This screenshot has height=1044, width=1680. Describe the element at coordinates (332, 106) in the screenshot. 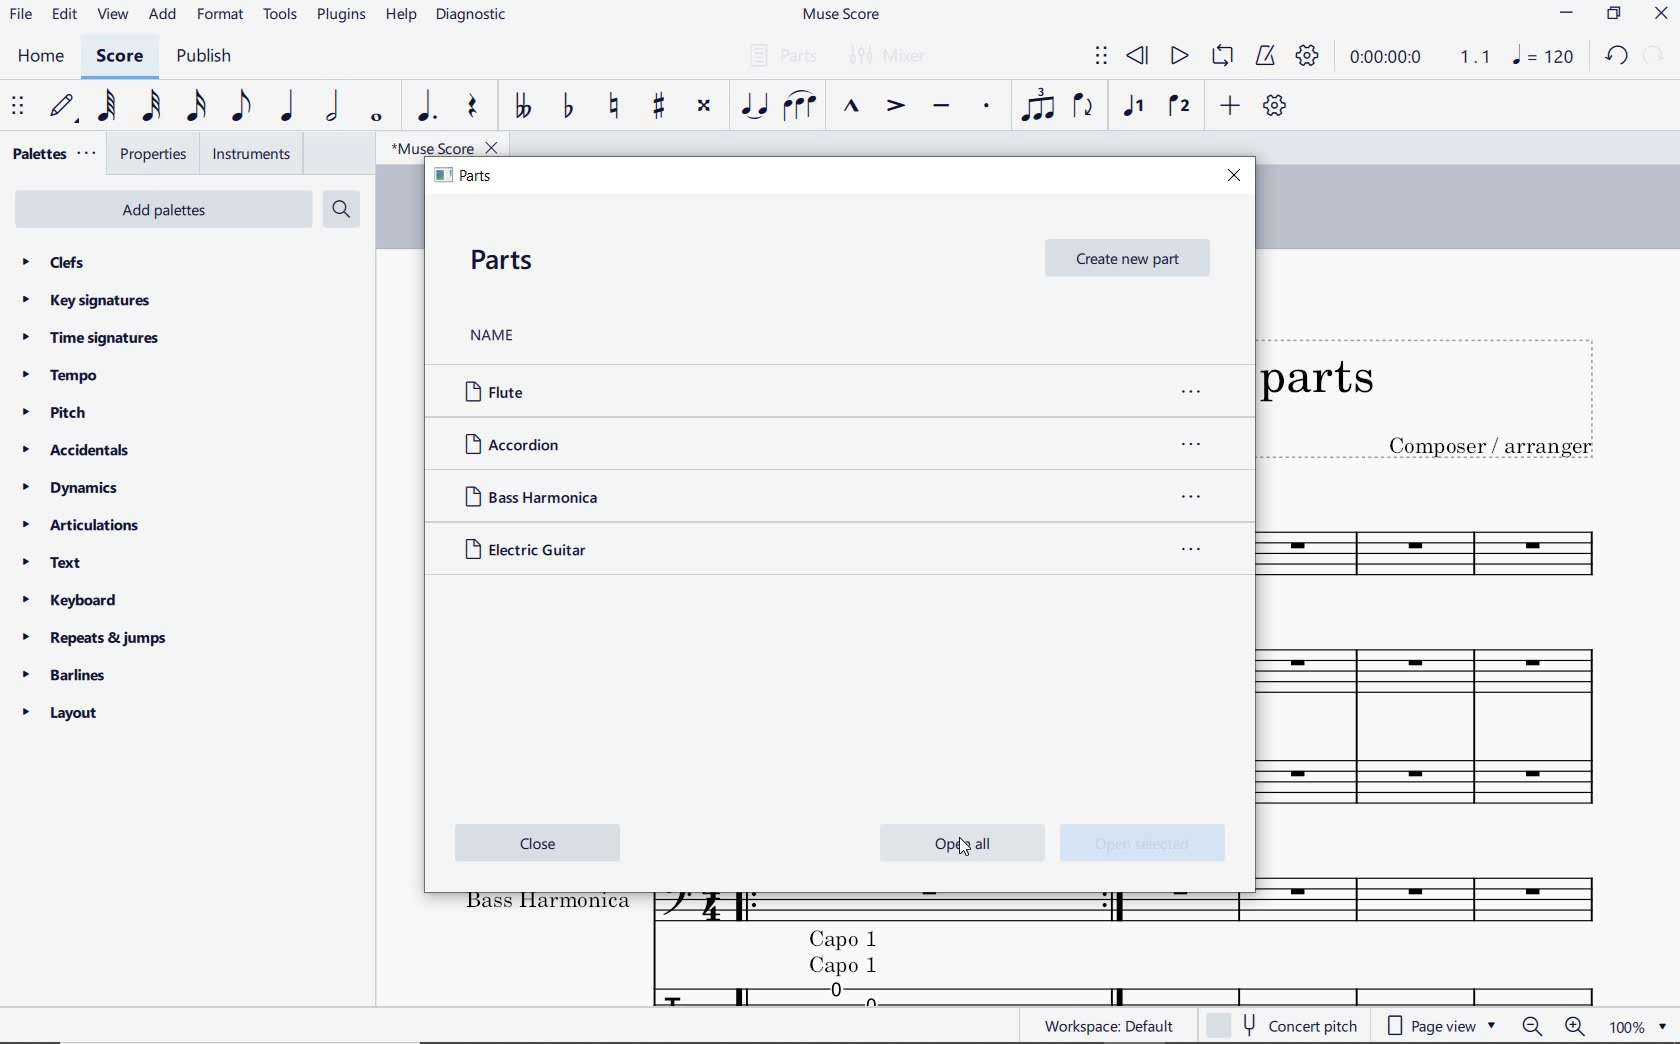

I see `half note` at that location.